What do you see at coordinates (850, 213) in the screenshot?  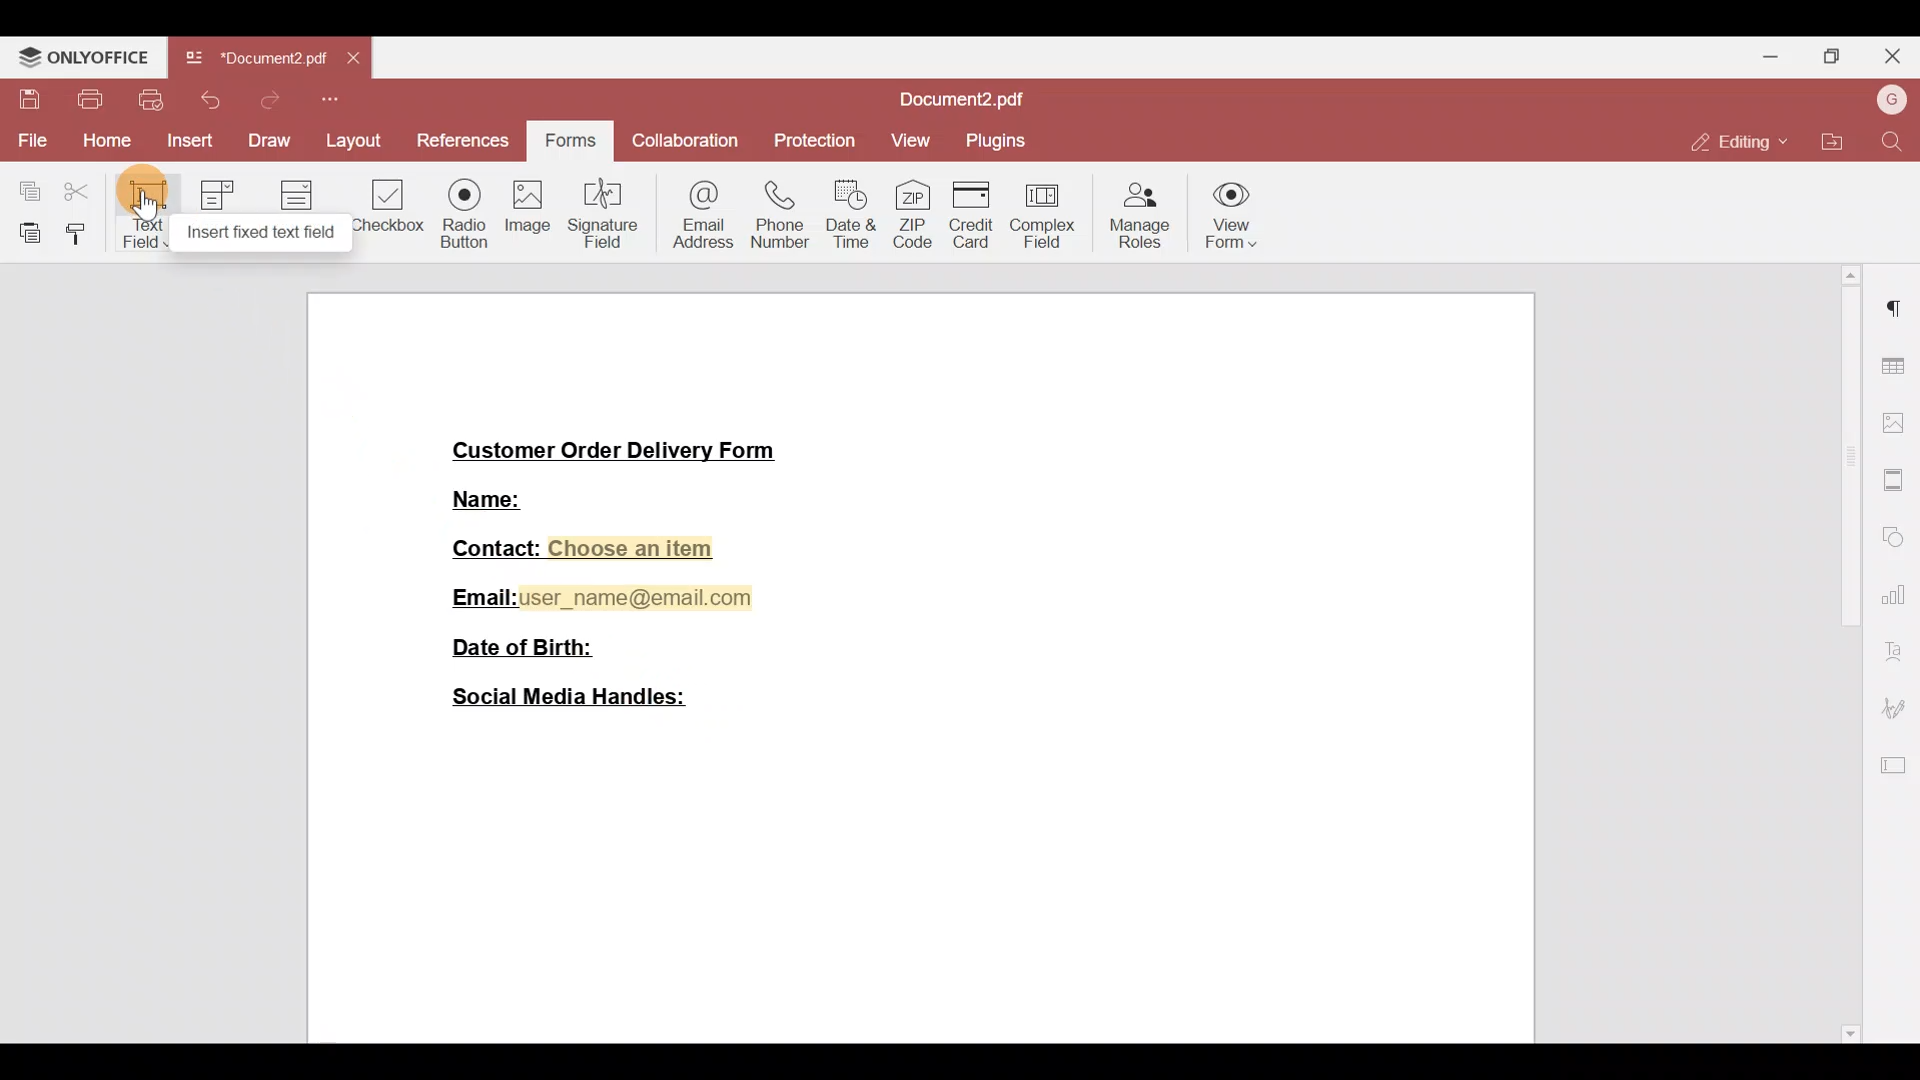 I see `Date & time` at bounding box center [850, 213].